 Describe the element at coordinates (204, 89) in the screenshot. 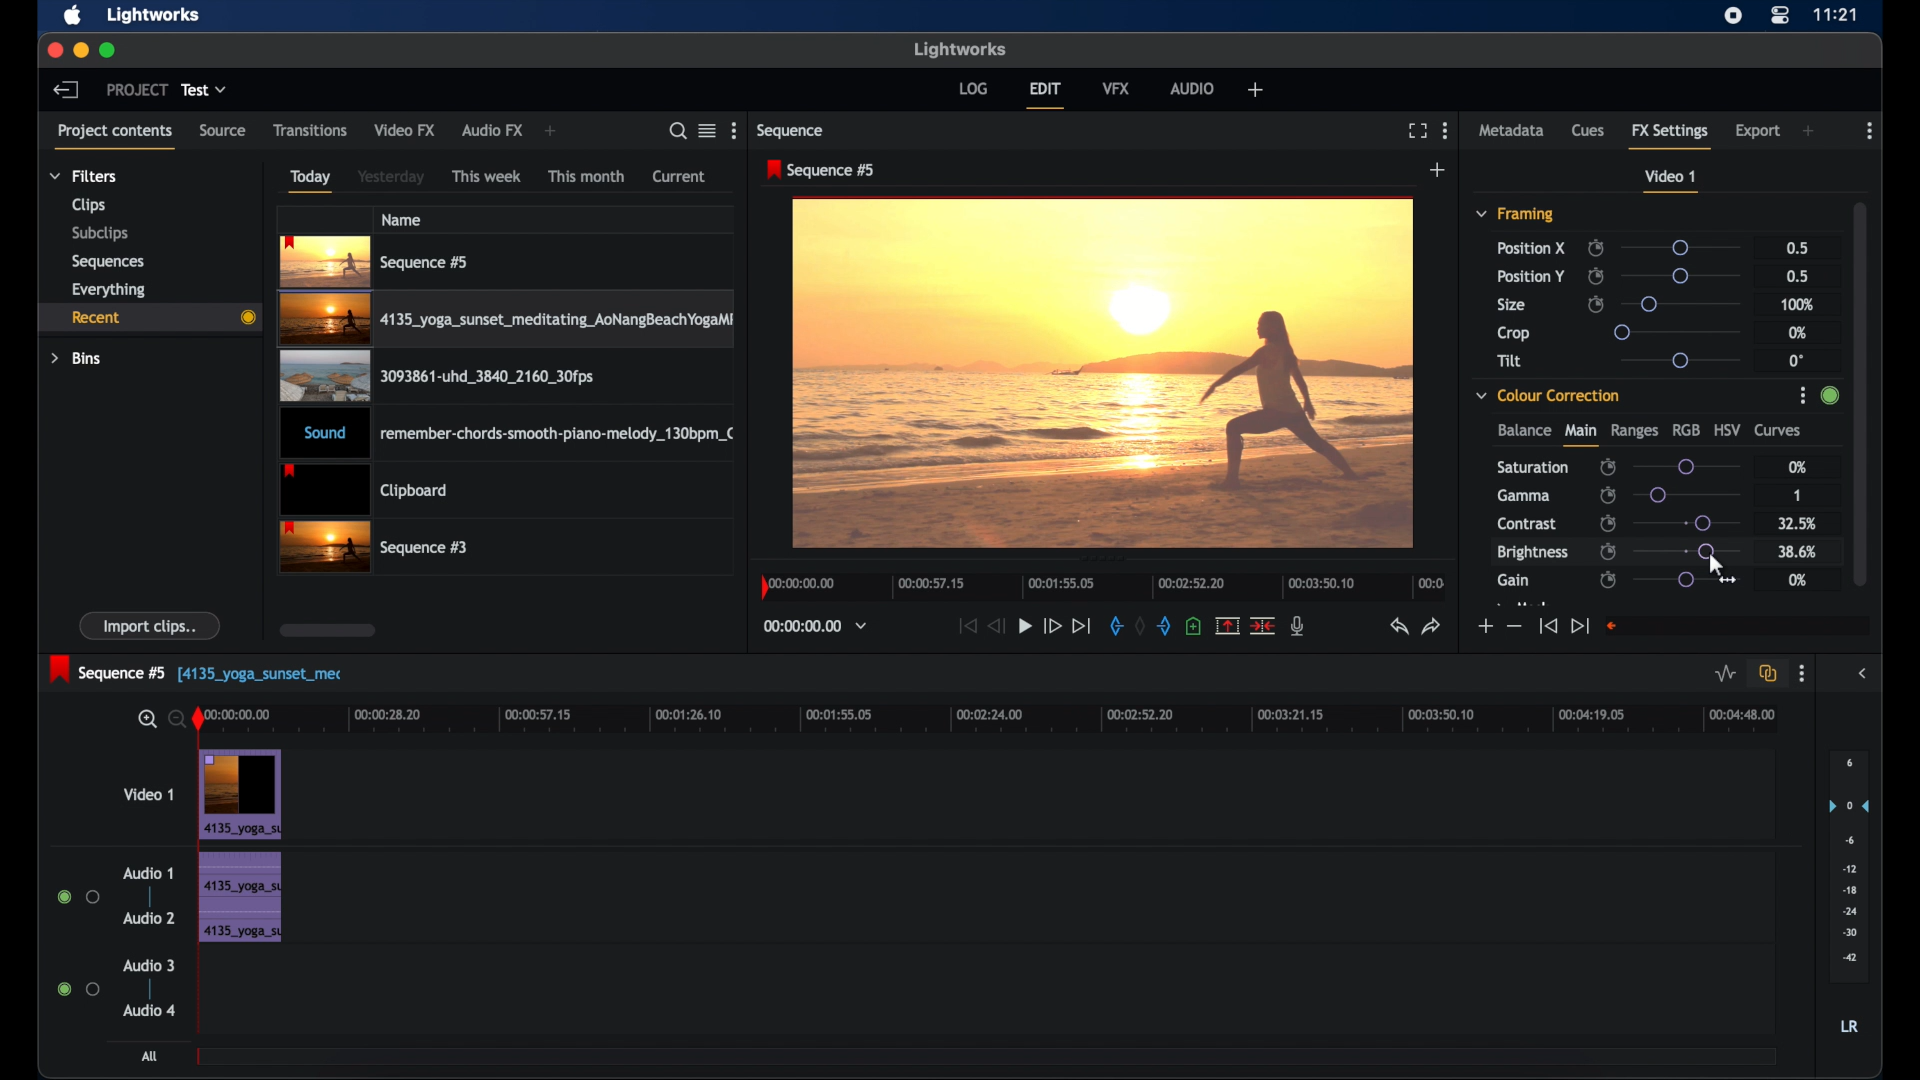

I see `test dropdown` at that location.